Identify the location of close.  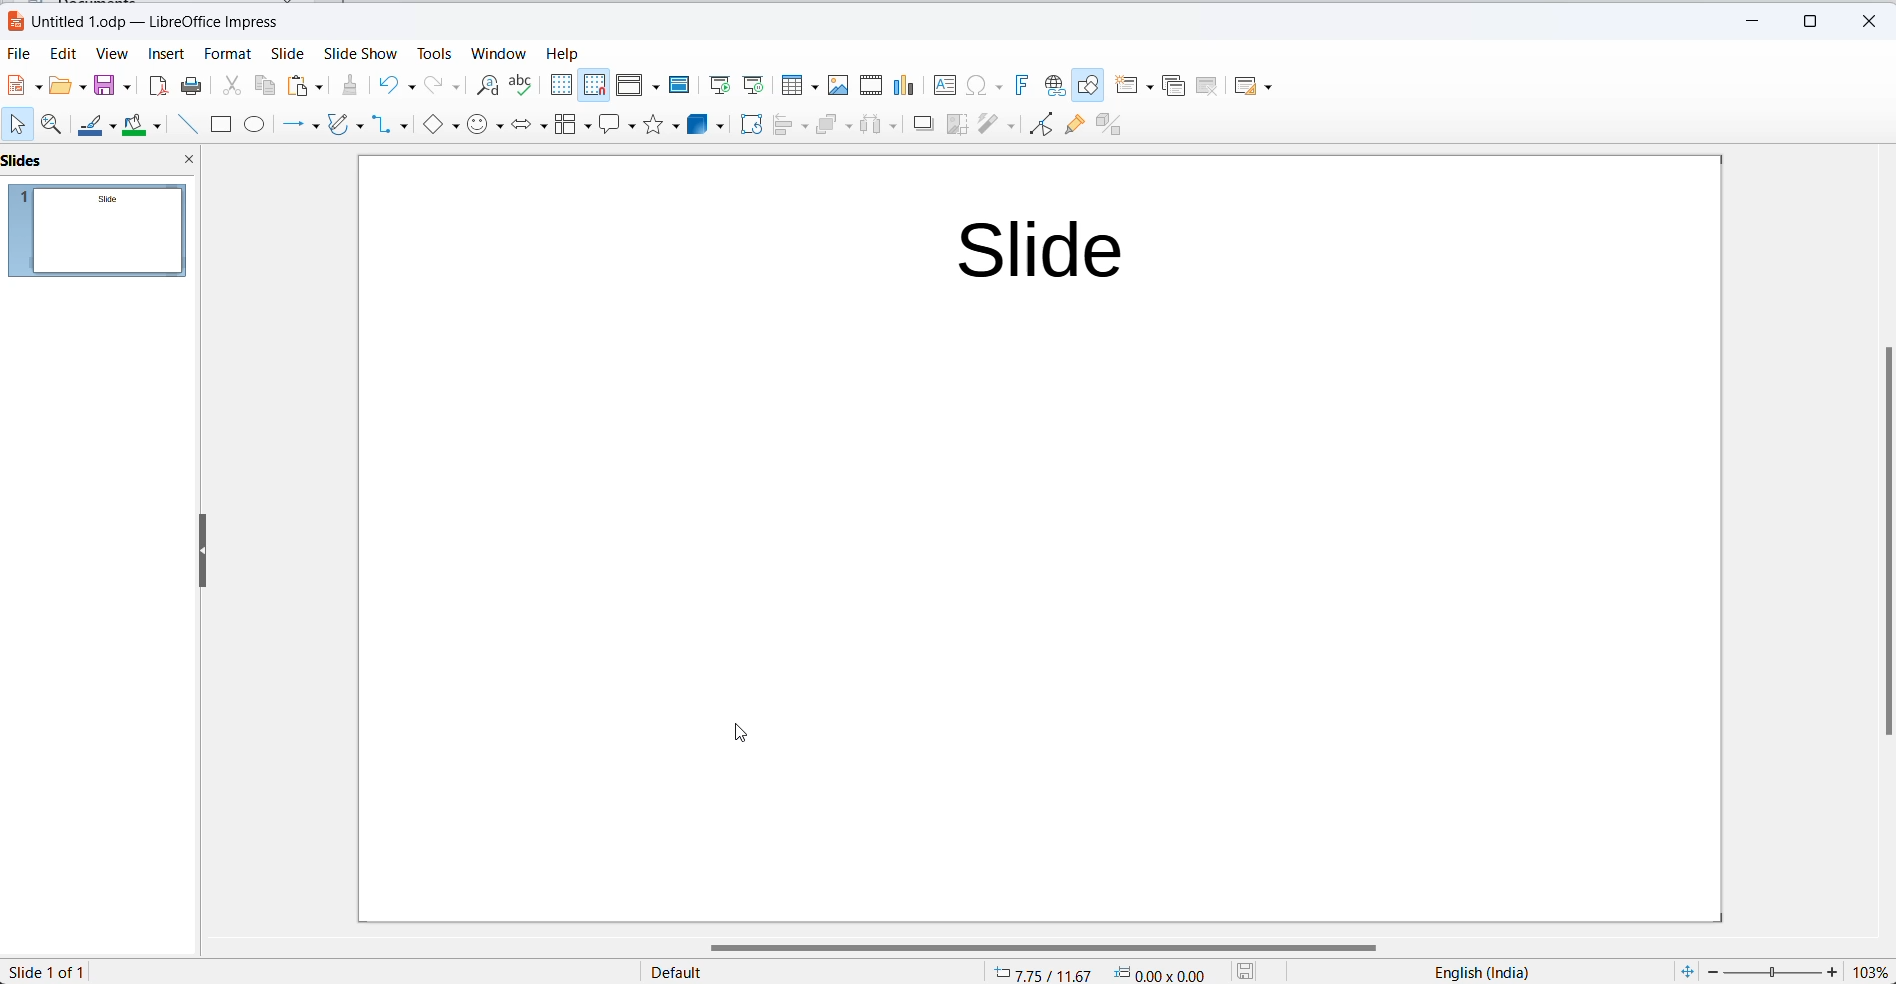
(1865, 22).